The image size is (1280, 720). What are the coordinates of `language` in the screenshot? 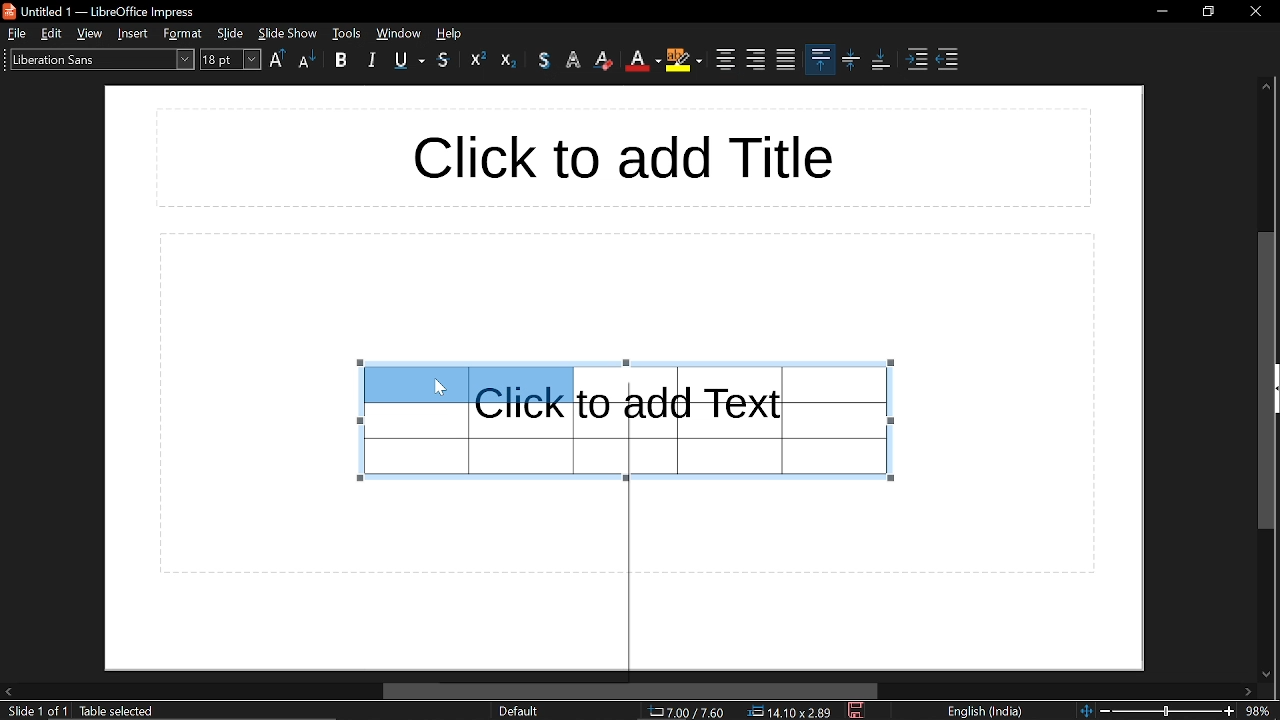 It's located at (990, 712).